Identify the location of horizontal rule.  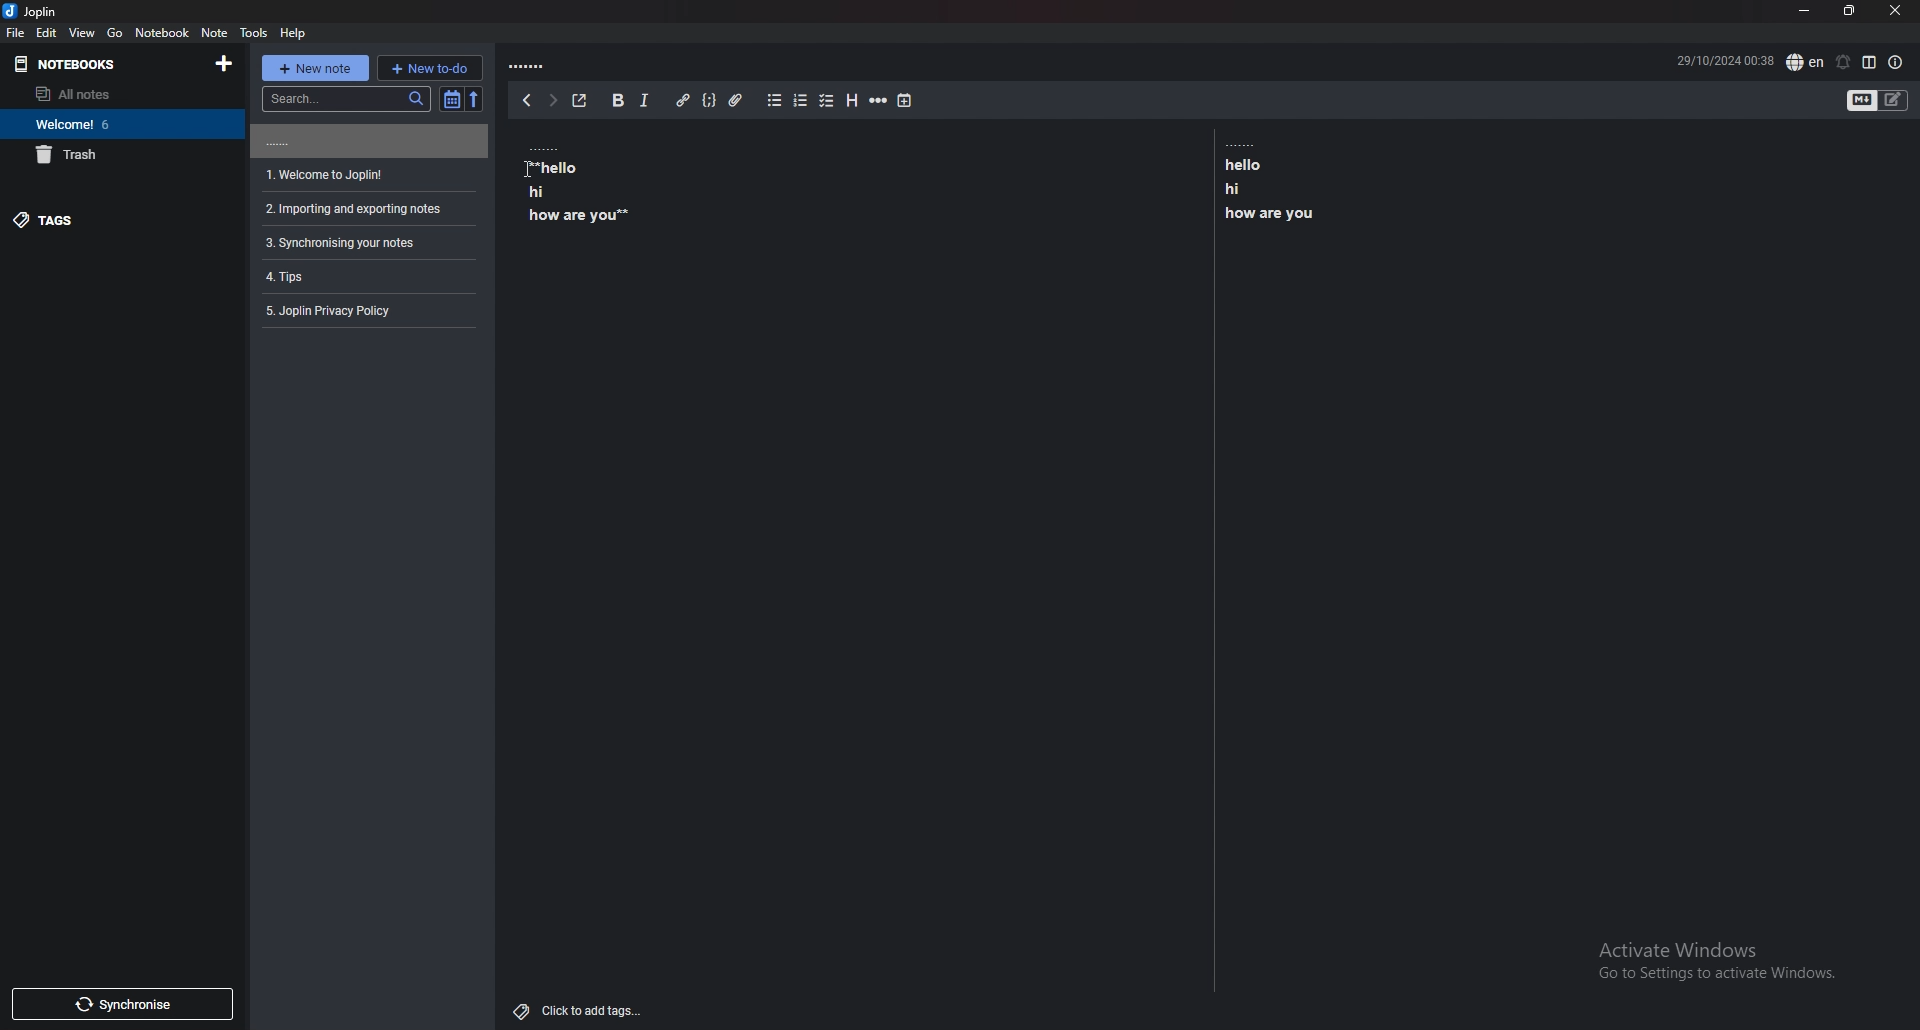
(879, 99).